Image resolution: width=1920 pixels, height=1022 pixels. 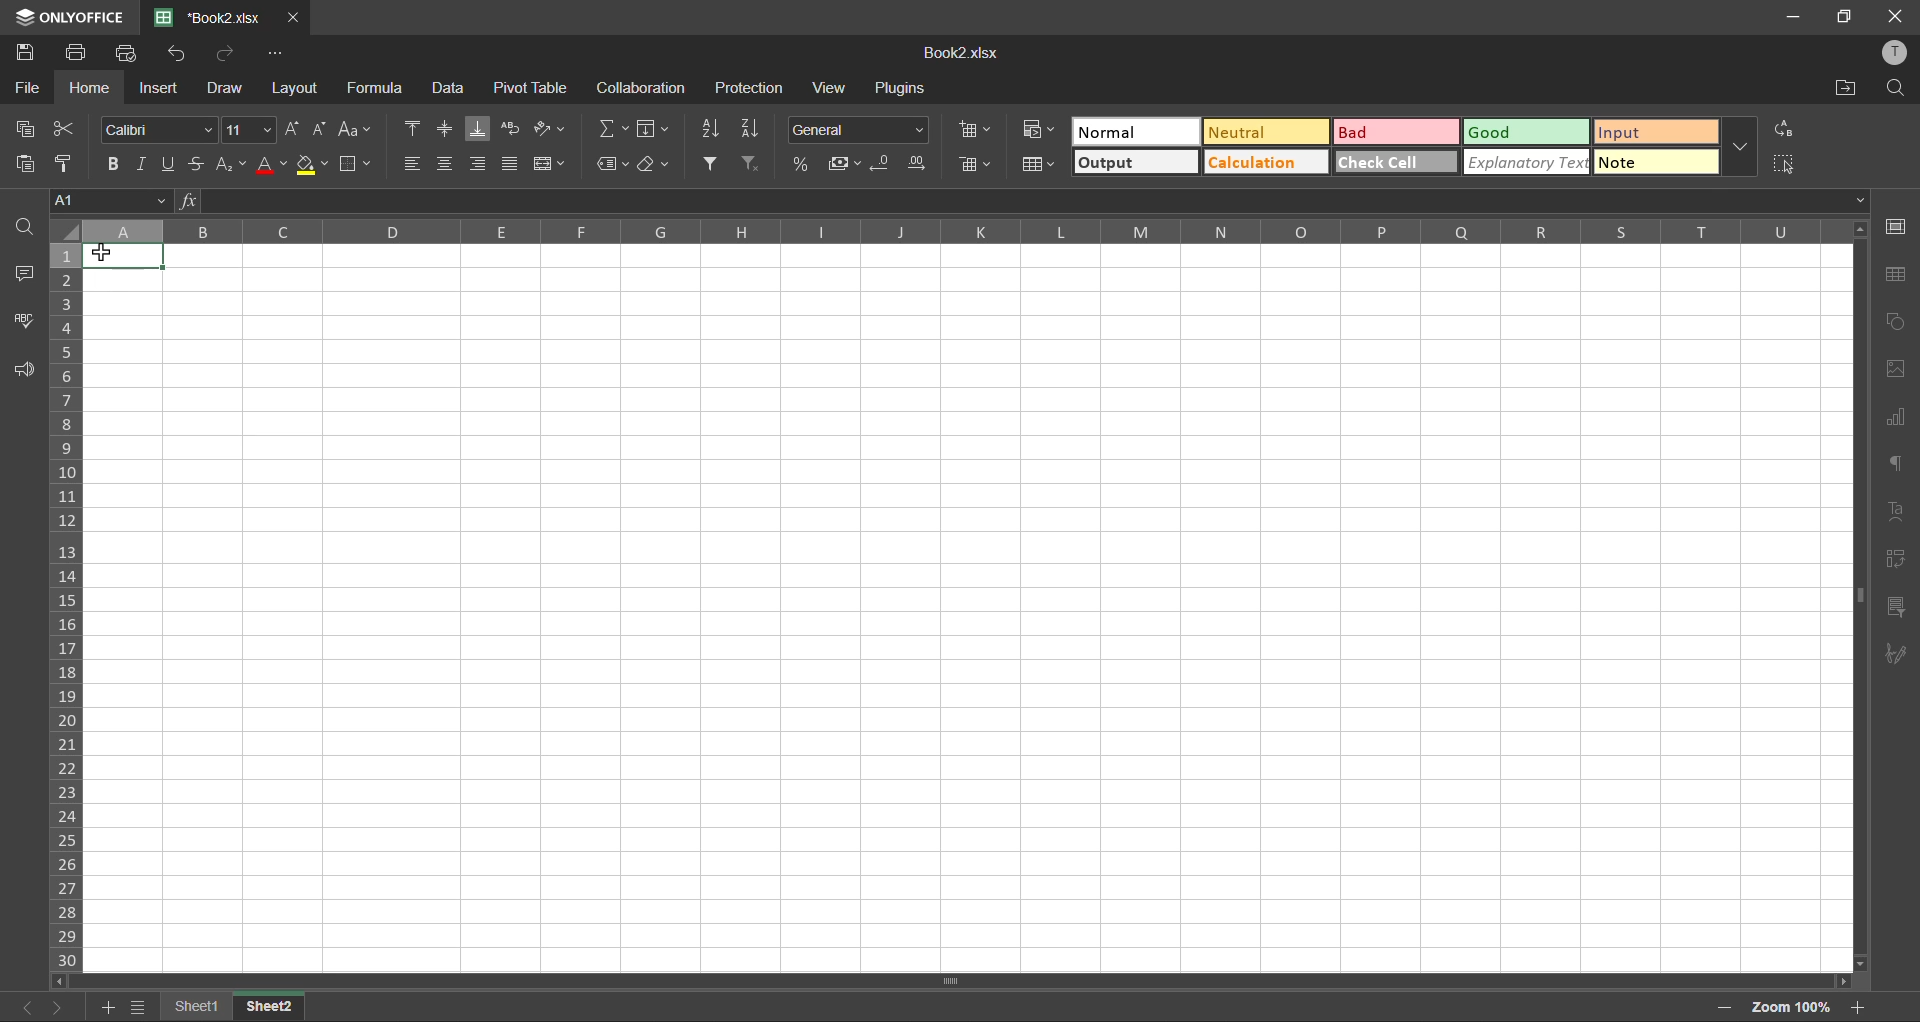 What do you see at coordinates (1896, 13) in the screenshot?
I see `close` at bounding box center [1896, 13].